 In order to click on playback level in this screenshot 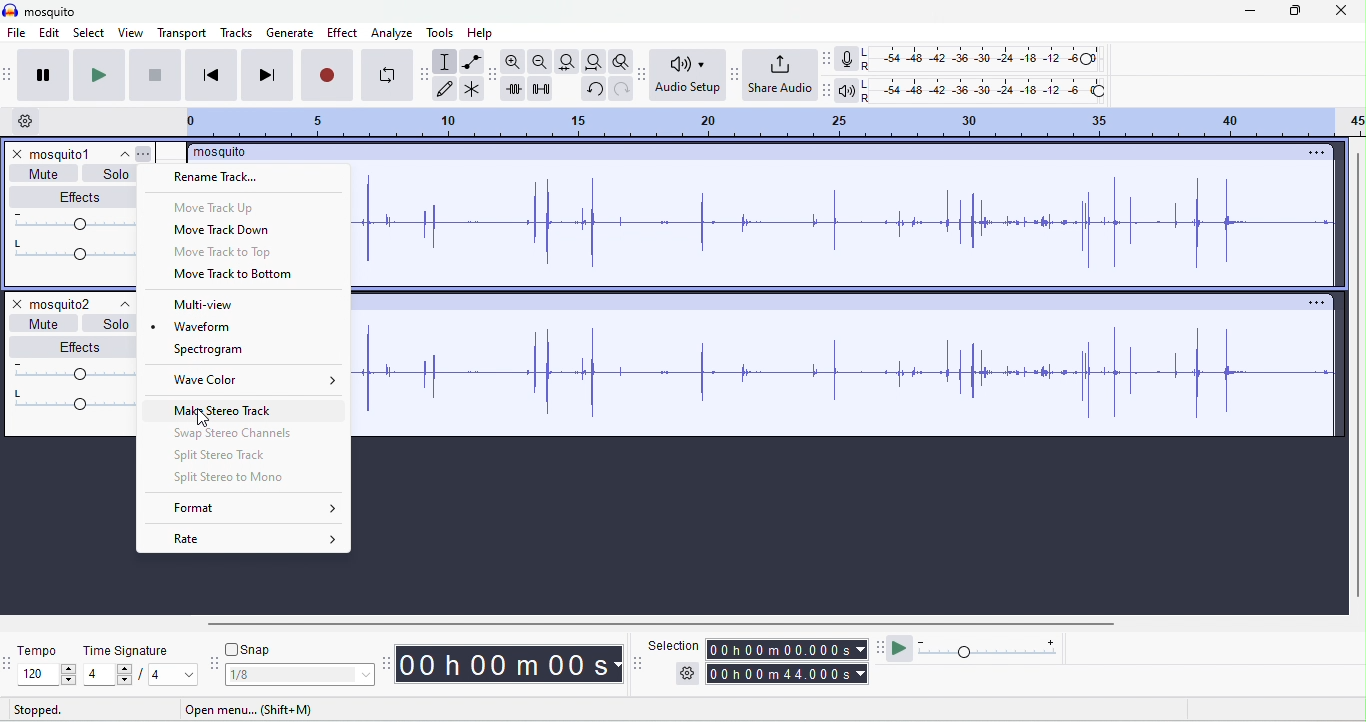, I will do `click(984, 89)`.